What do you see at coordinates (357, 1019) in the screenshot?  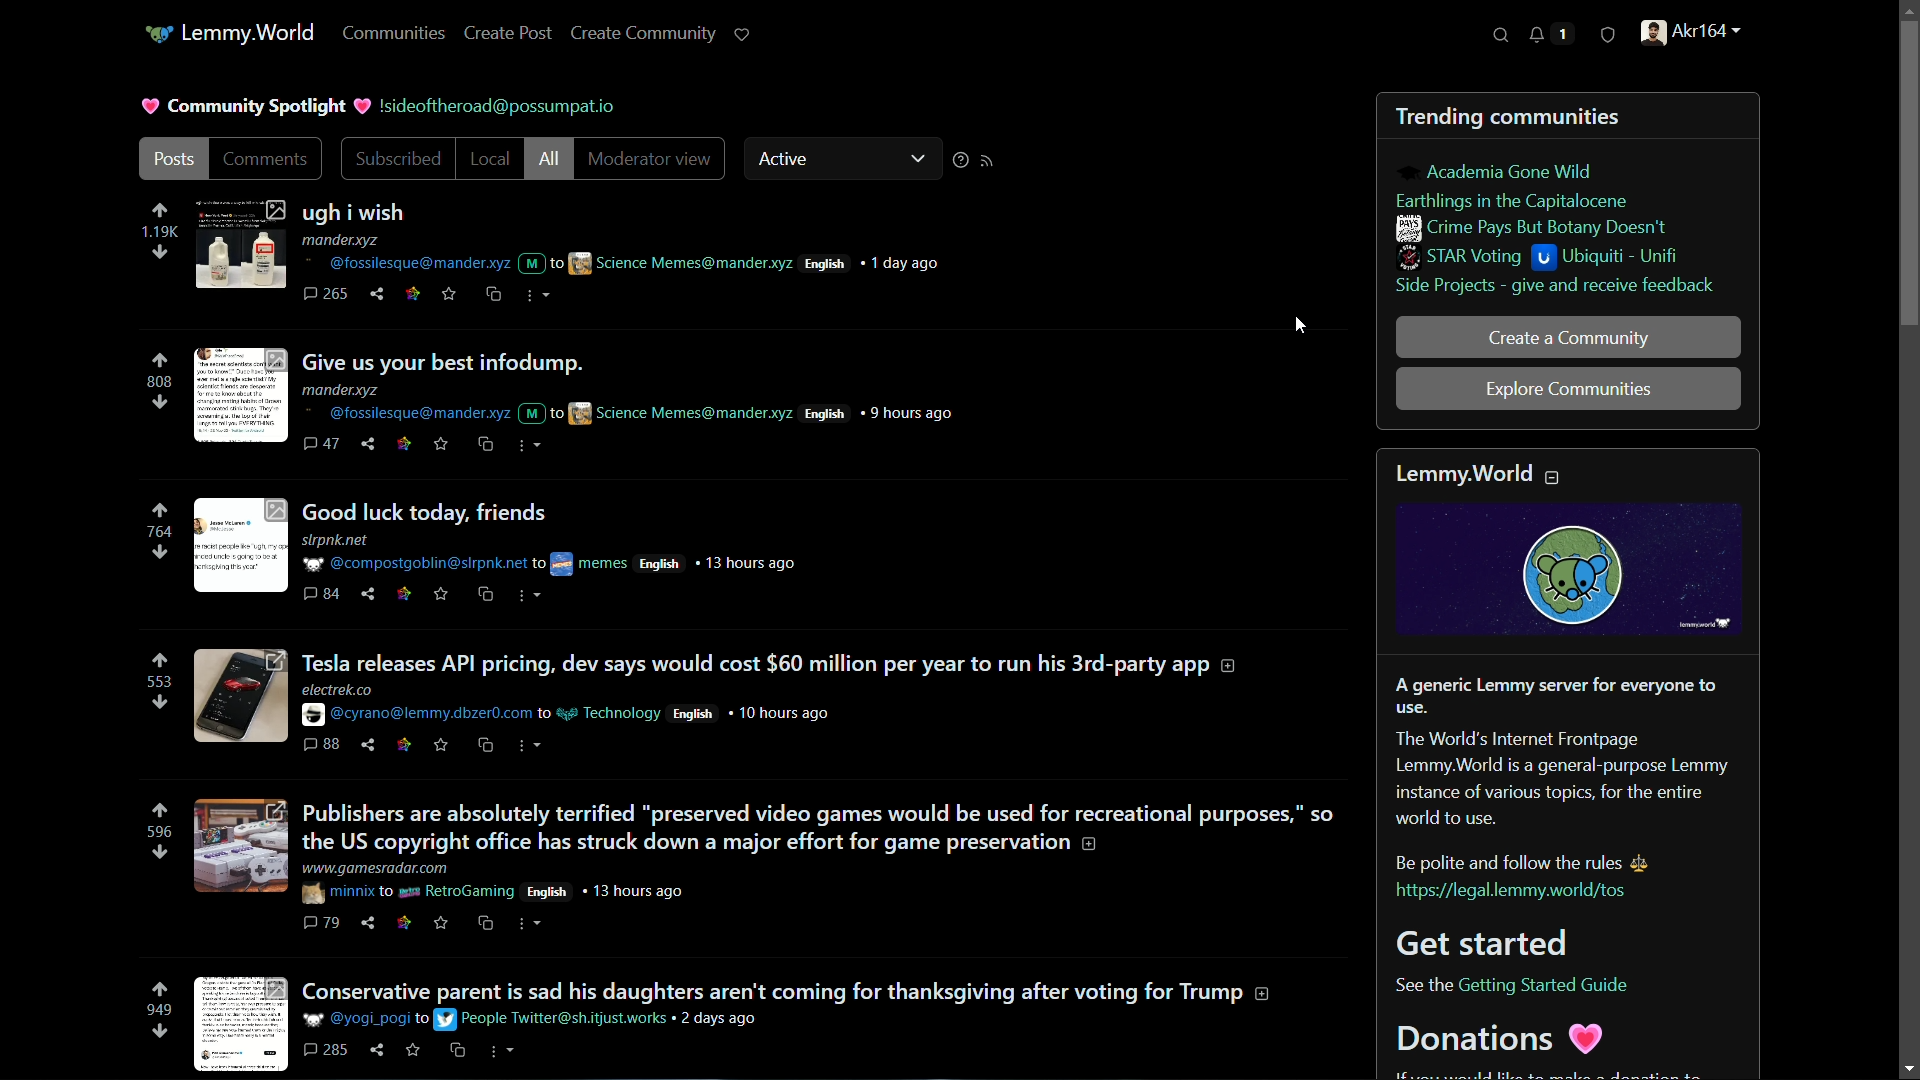 I see `@yogi_pogi` at bounding box center [357, 1019].